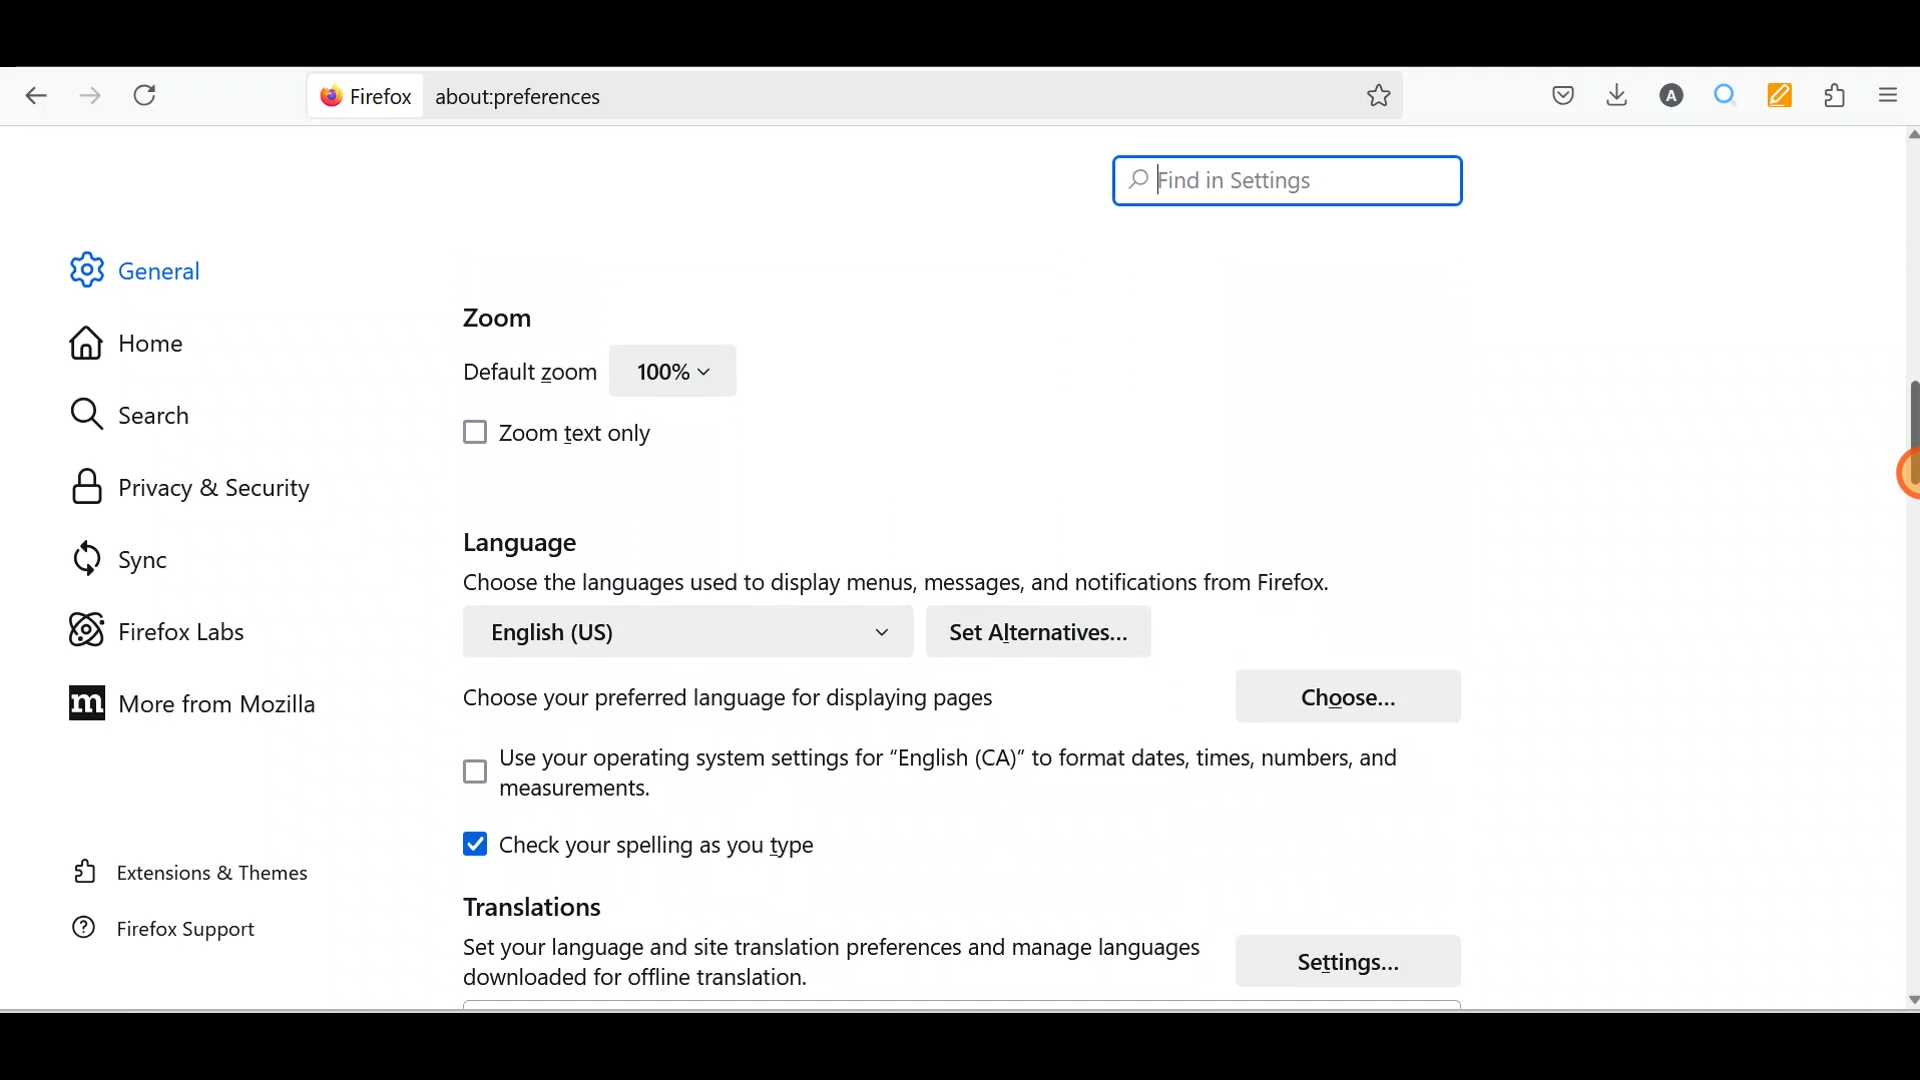  I want to click on Multiple search & highlight, so click(1726, 94).